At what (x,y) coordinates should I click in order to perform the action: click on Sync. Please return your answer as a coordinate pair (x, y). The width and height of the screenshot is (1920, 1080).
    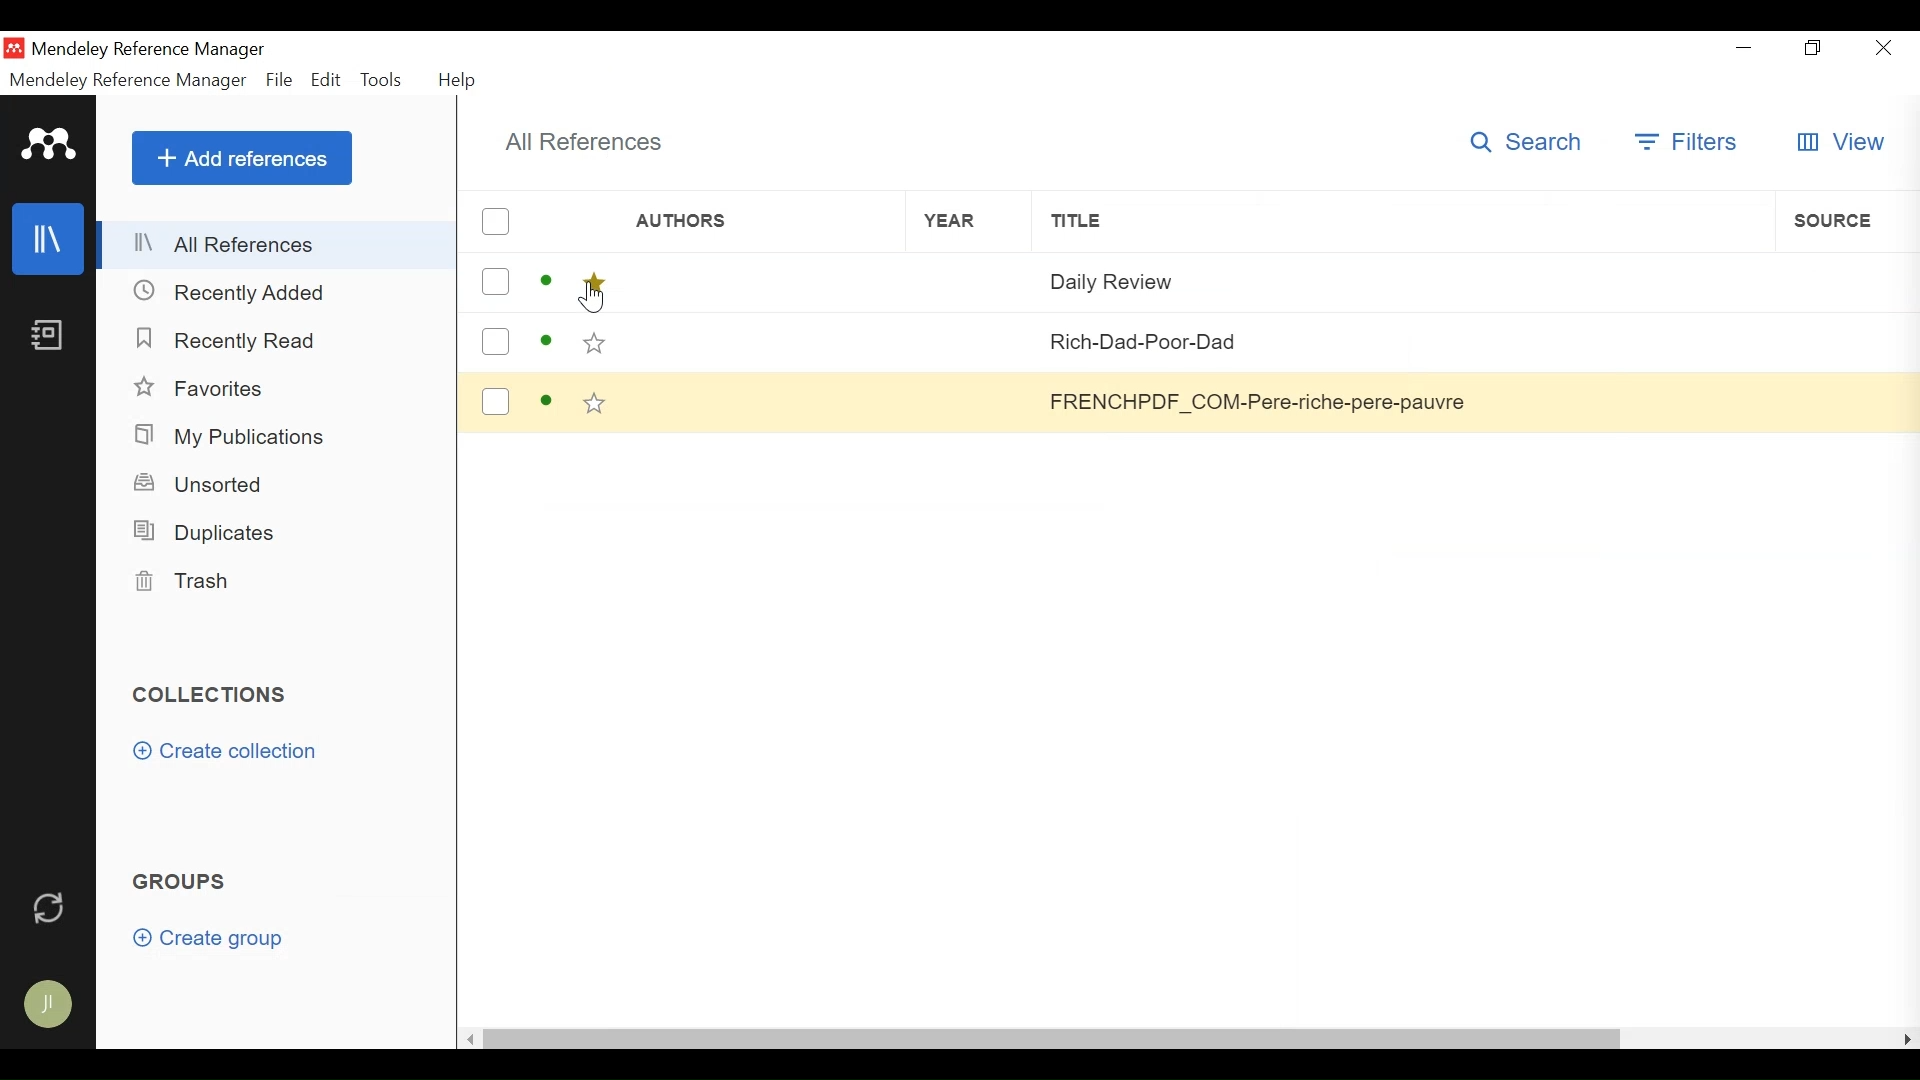
    Looking at the image, I should click on (51, 906).